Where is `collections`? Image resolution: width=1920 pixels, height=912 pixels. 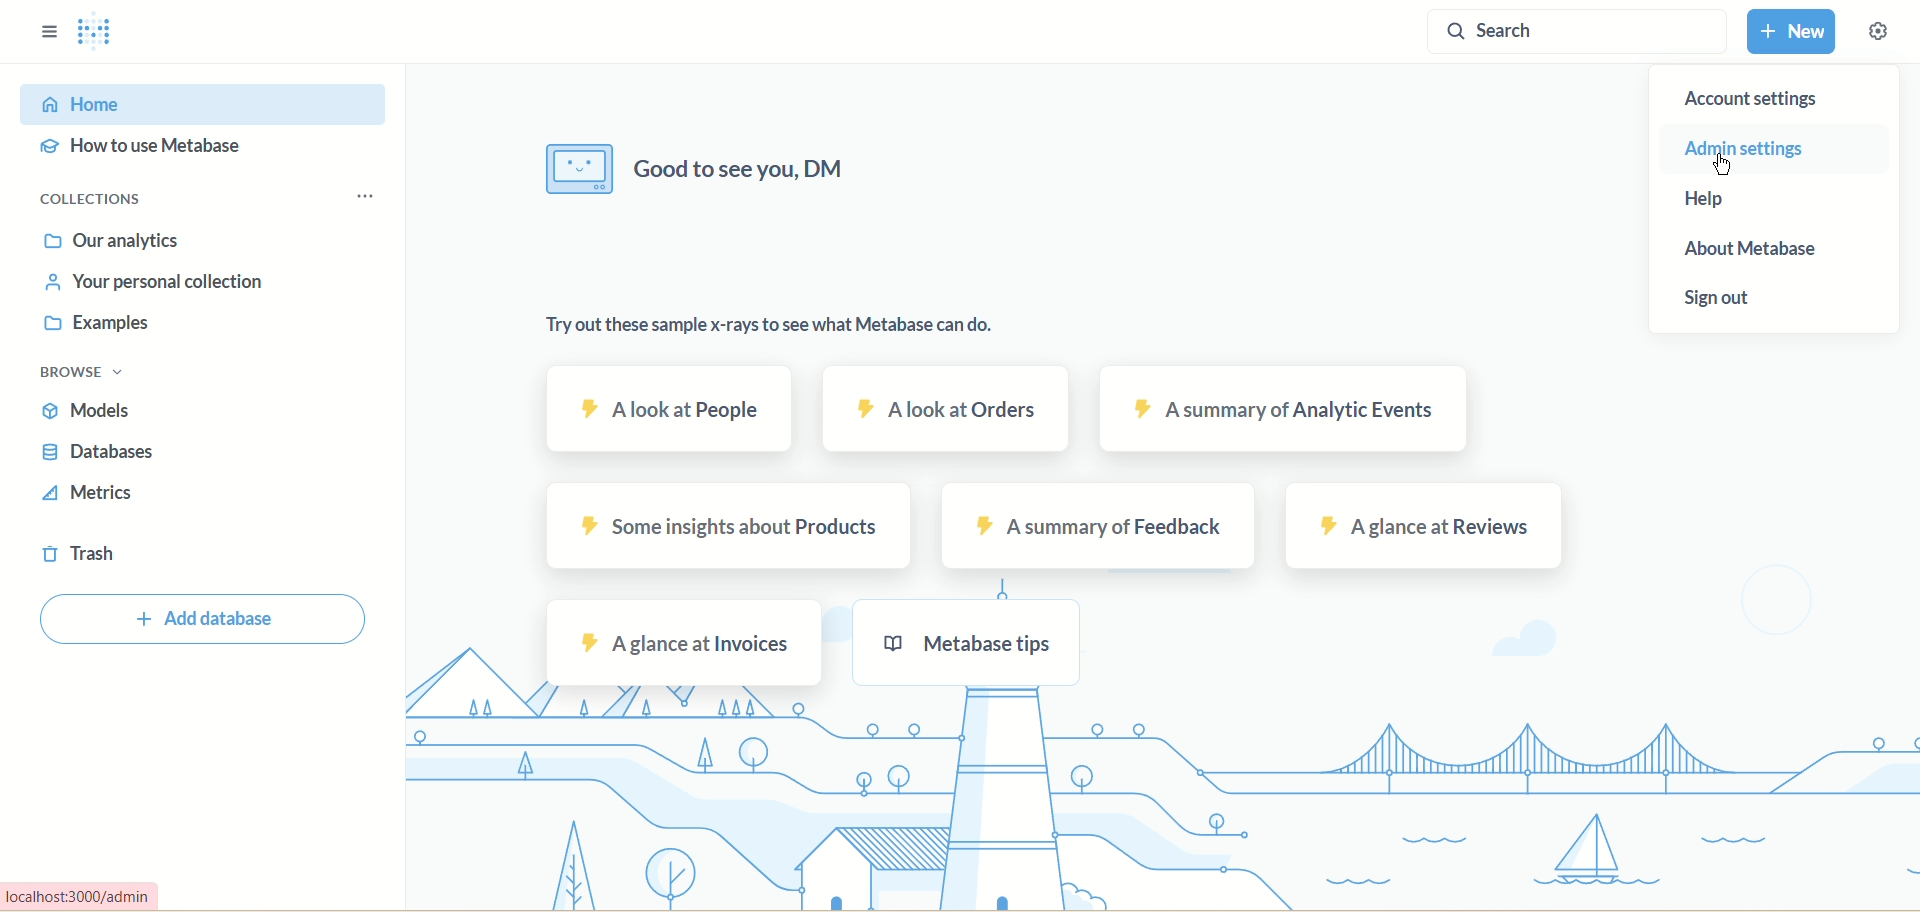 collections is located at coordinates (92, 198).